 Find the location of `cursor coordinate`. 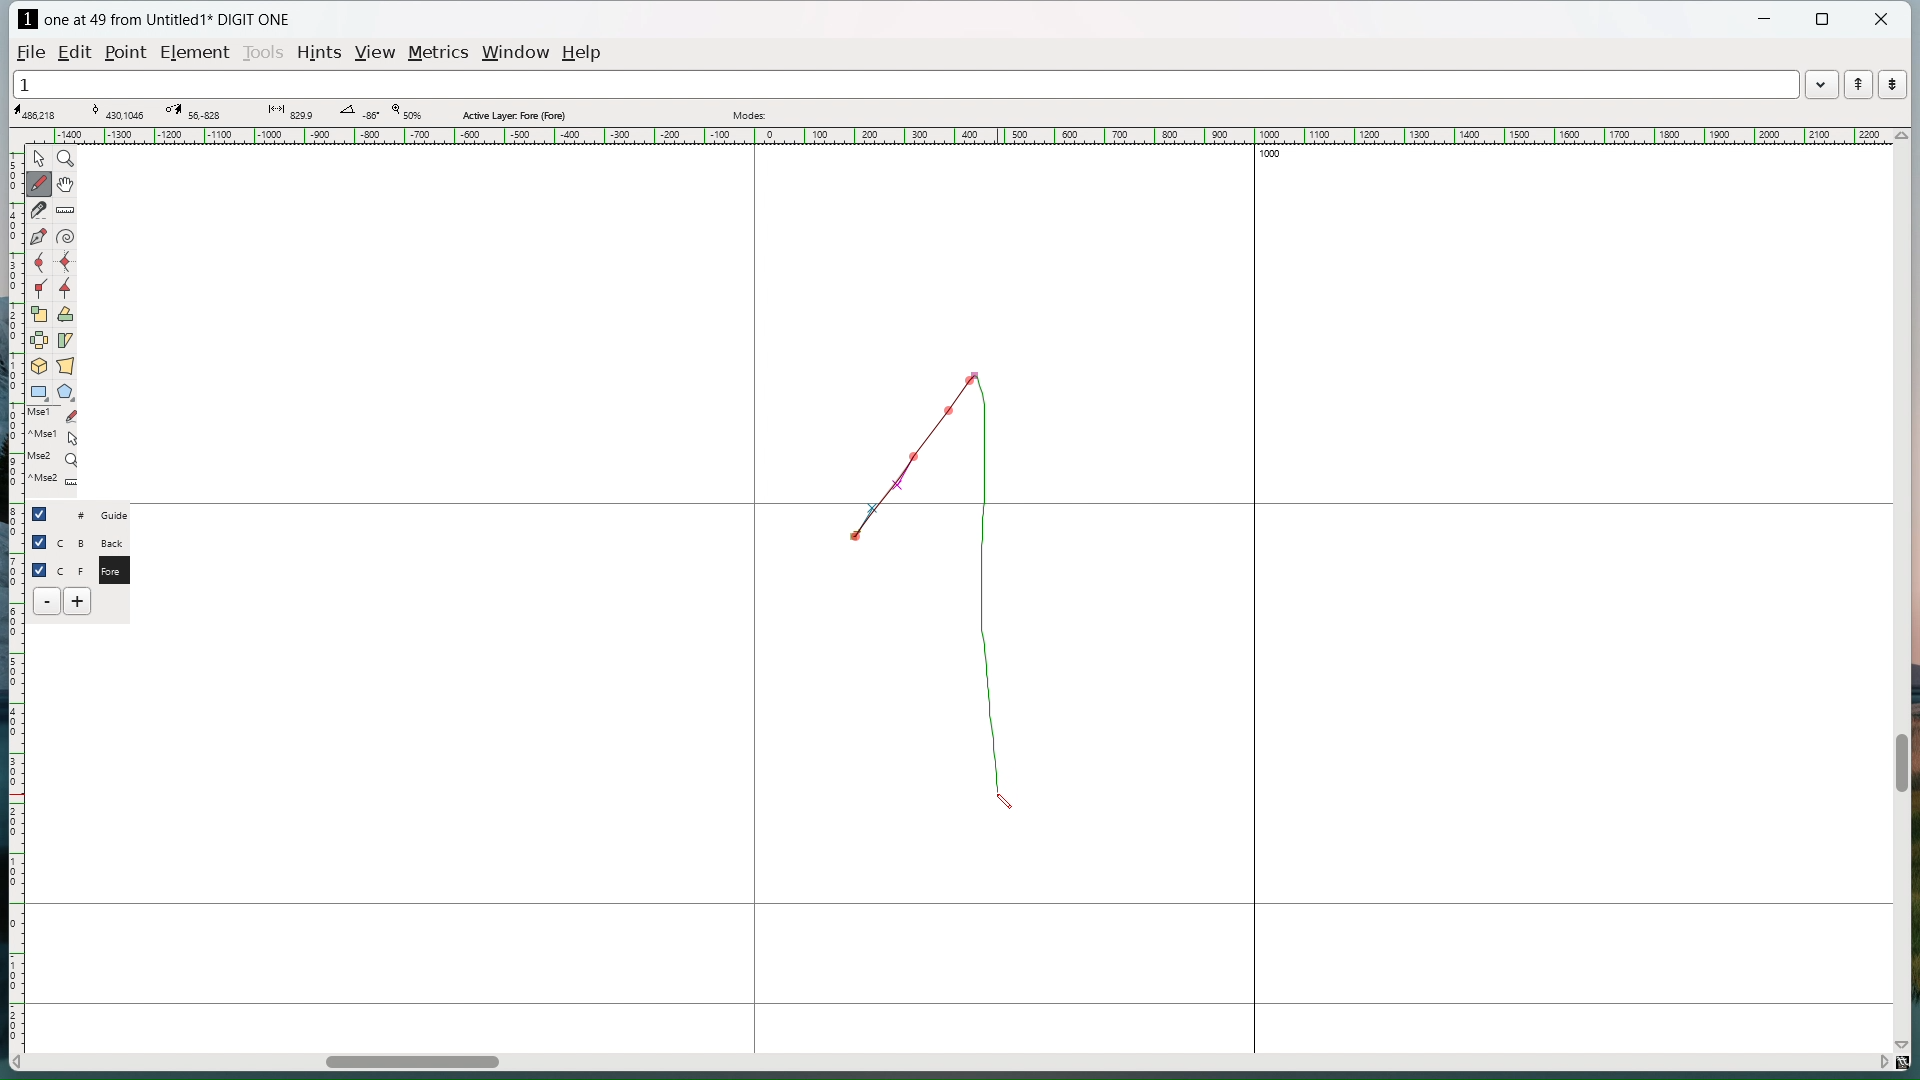

cursor coordinate is located at coordinates (41, 112).